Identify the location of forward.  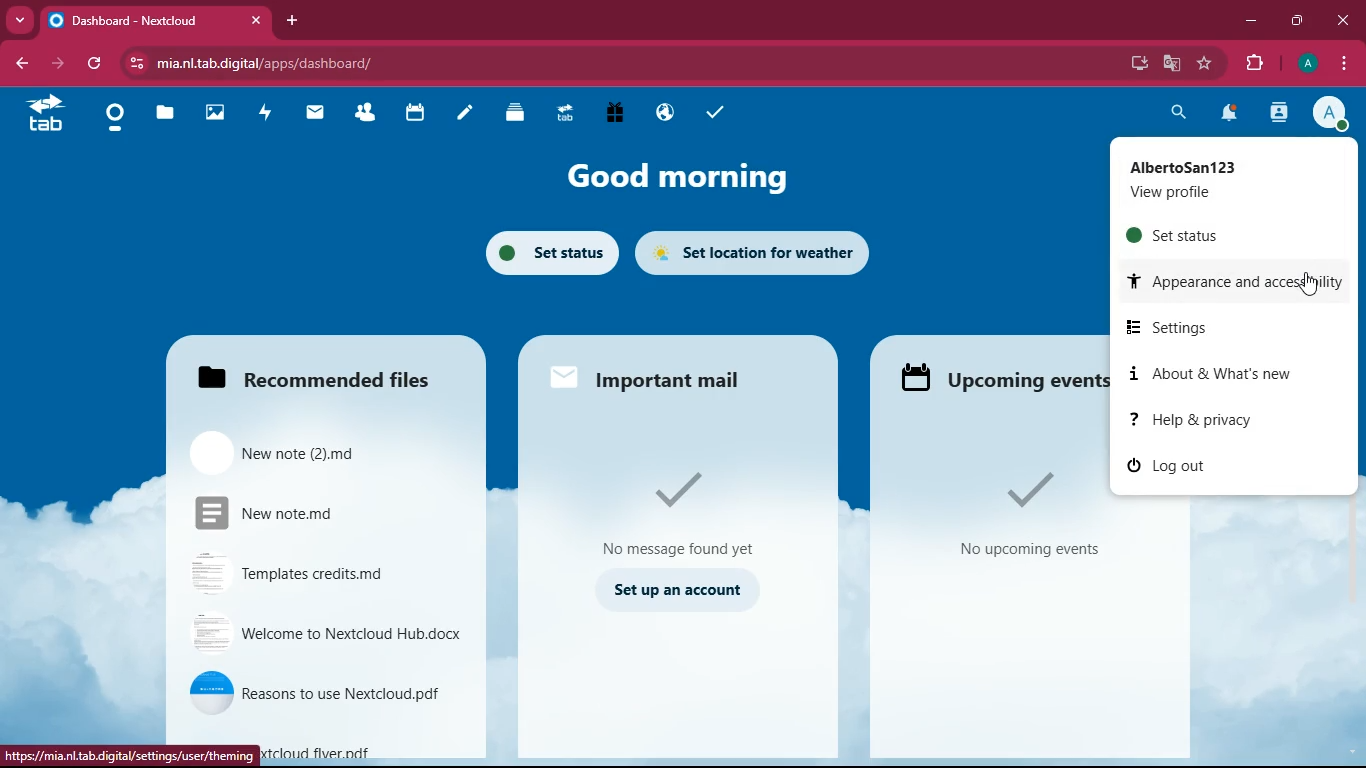
(57, 64).